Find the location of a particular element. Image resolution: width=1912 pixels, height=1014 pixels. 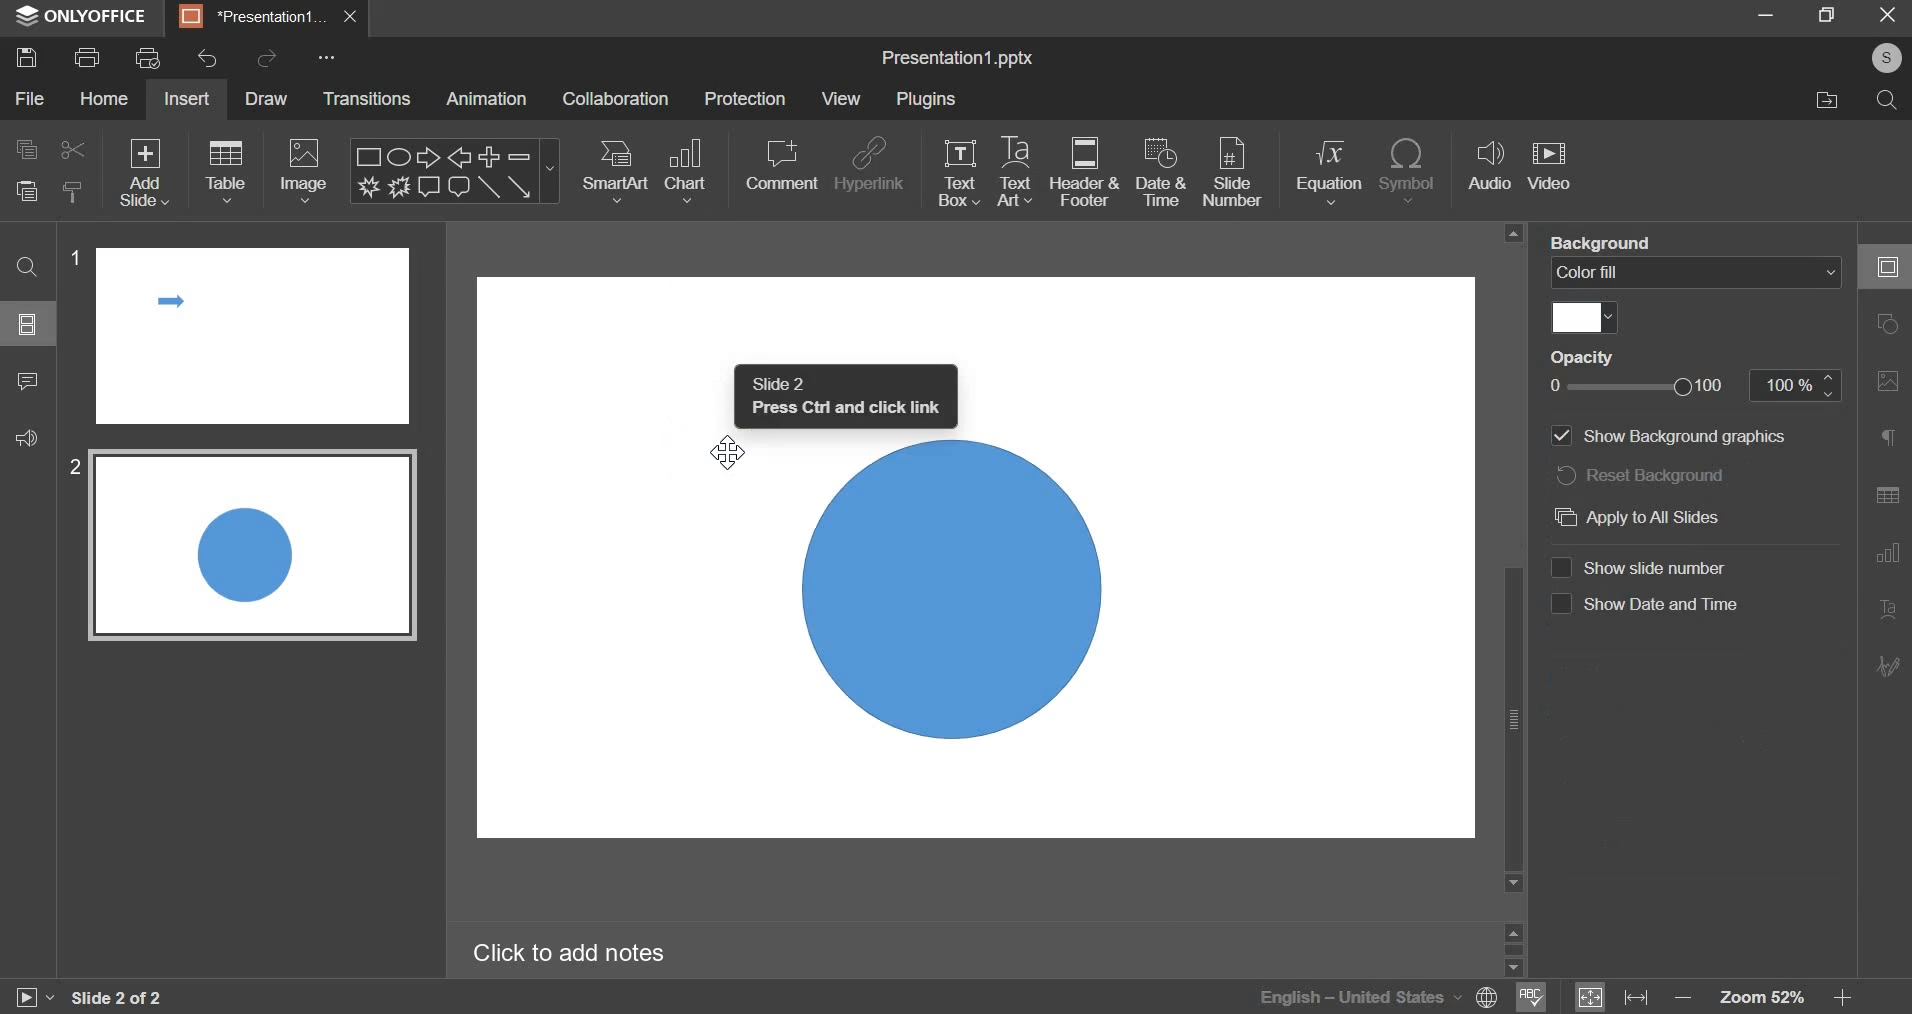

slide is located at coordinates (28, 323).